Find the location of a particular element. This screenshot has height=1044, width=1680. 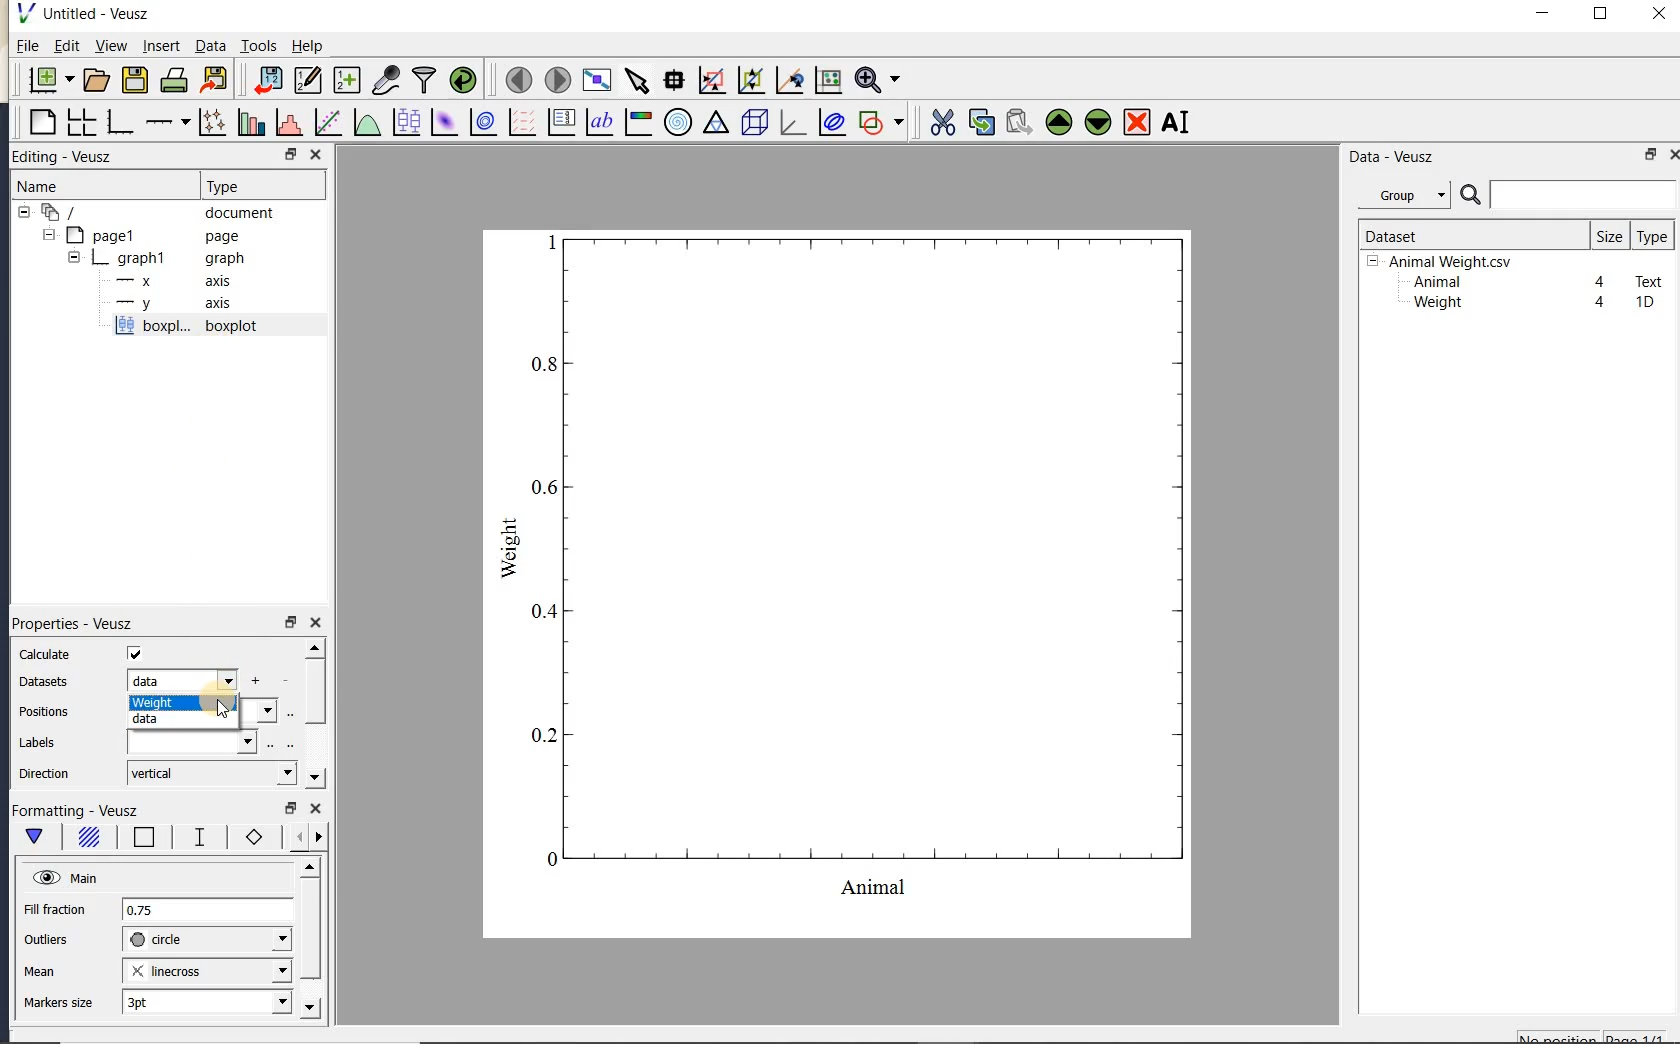

whisker line is located at coordinates (196, 837).